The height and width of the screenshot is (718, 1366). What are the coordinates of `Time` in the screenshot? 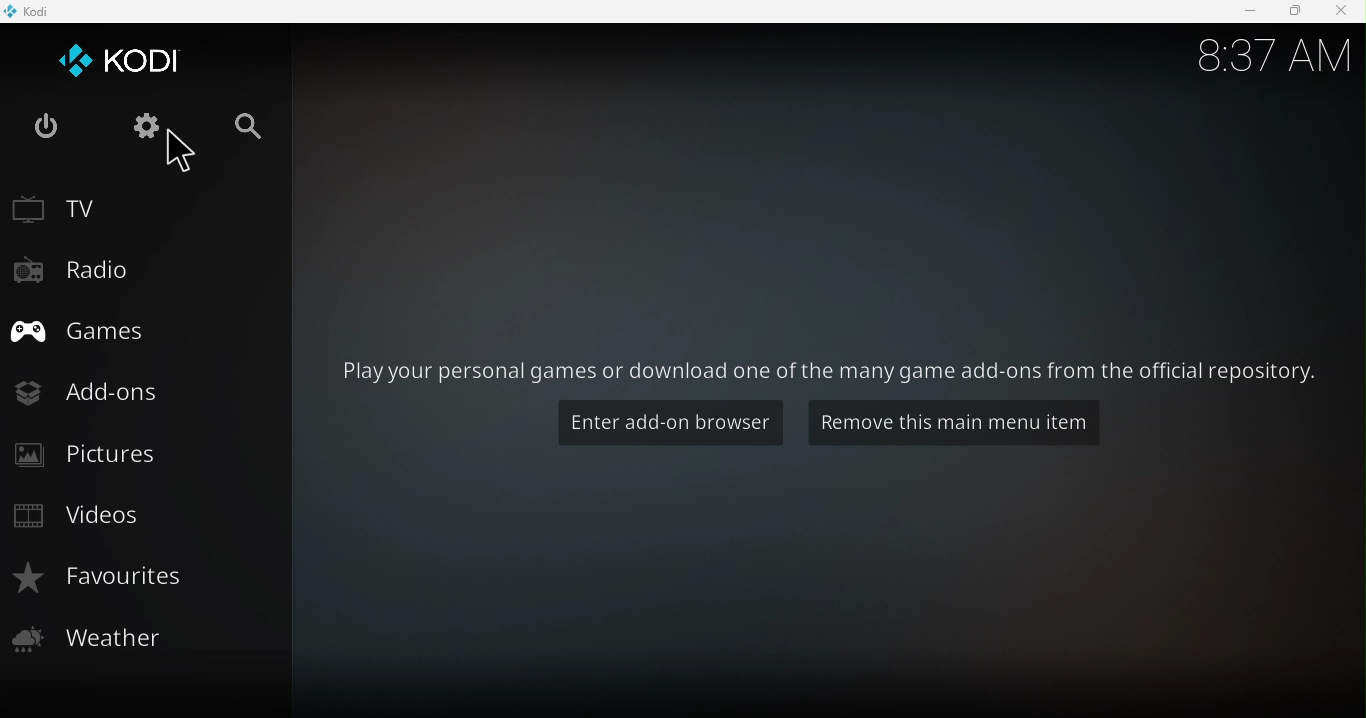 It's located at (1267, 59).